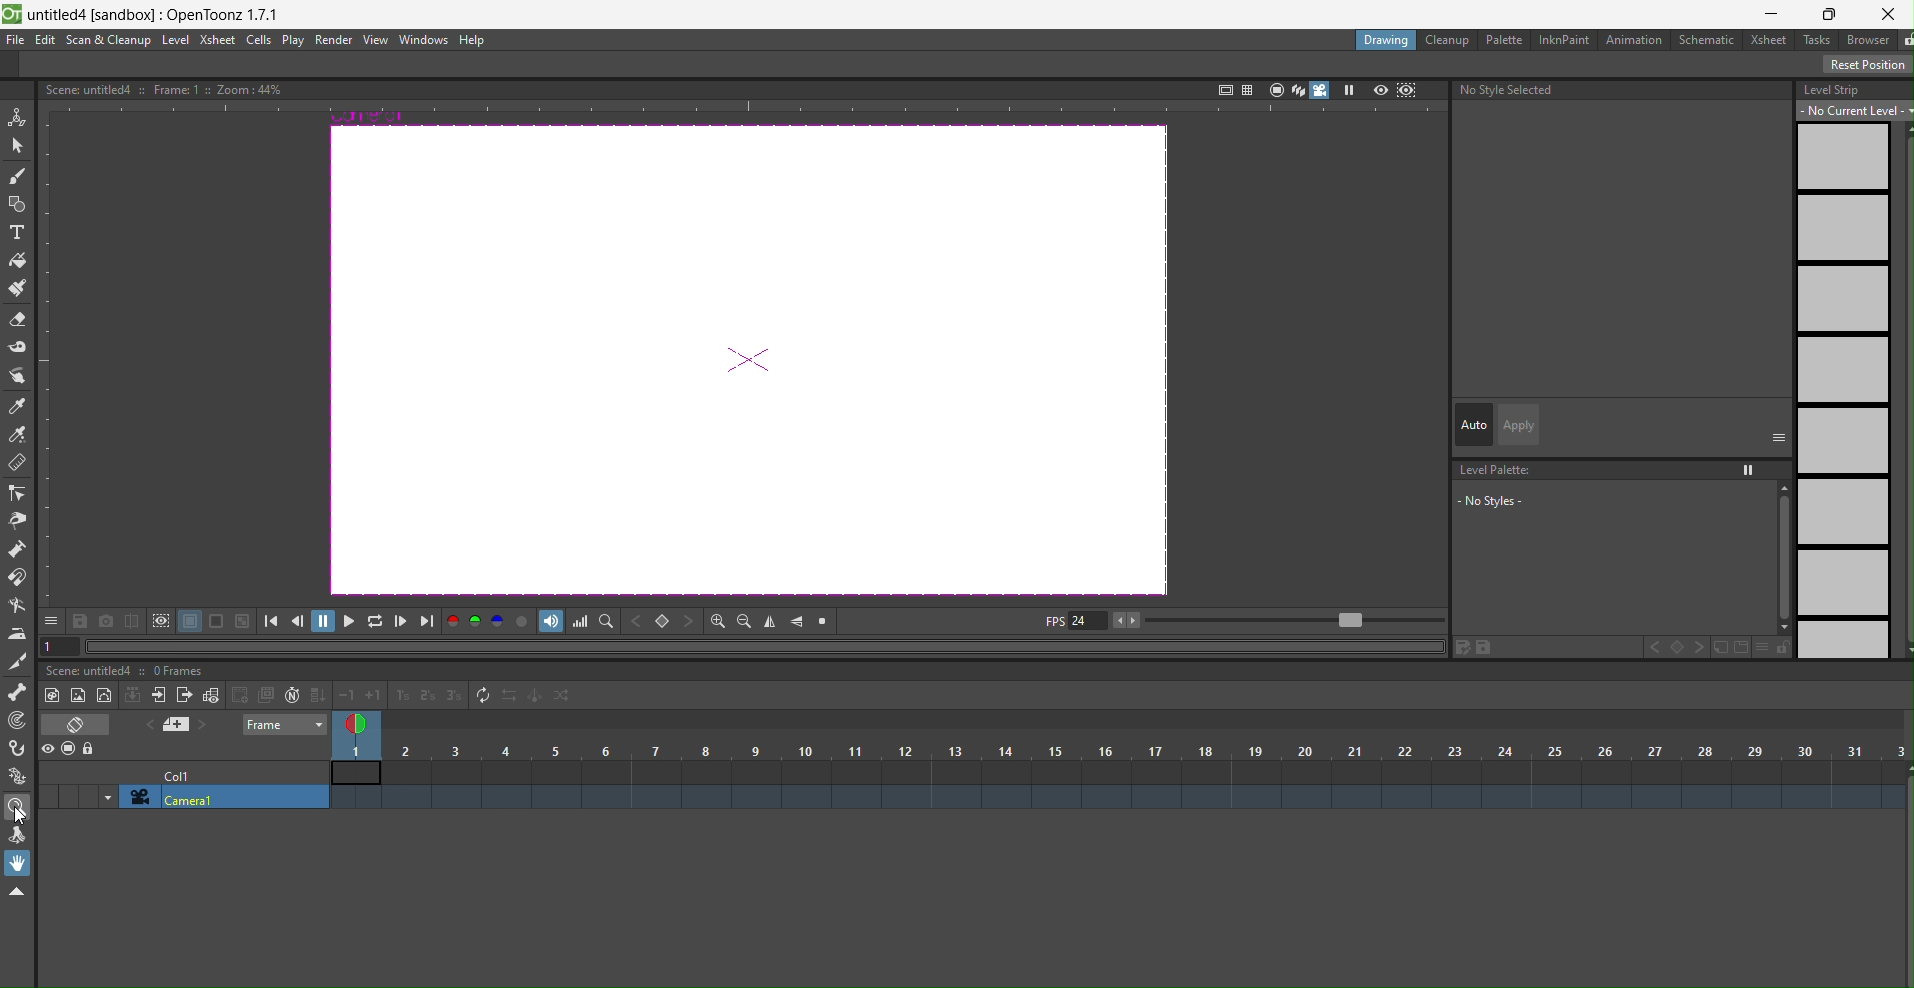 Image resolution: width=1914 pixels, height=988 pixels. Describe the element at coordinates (18, 661) in the screenshot. I see `cutter tool` at that location.